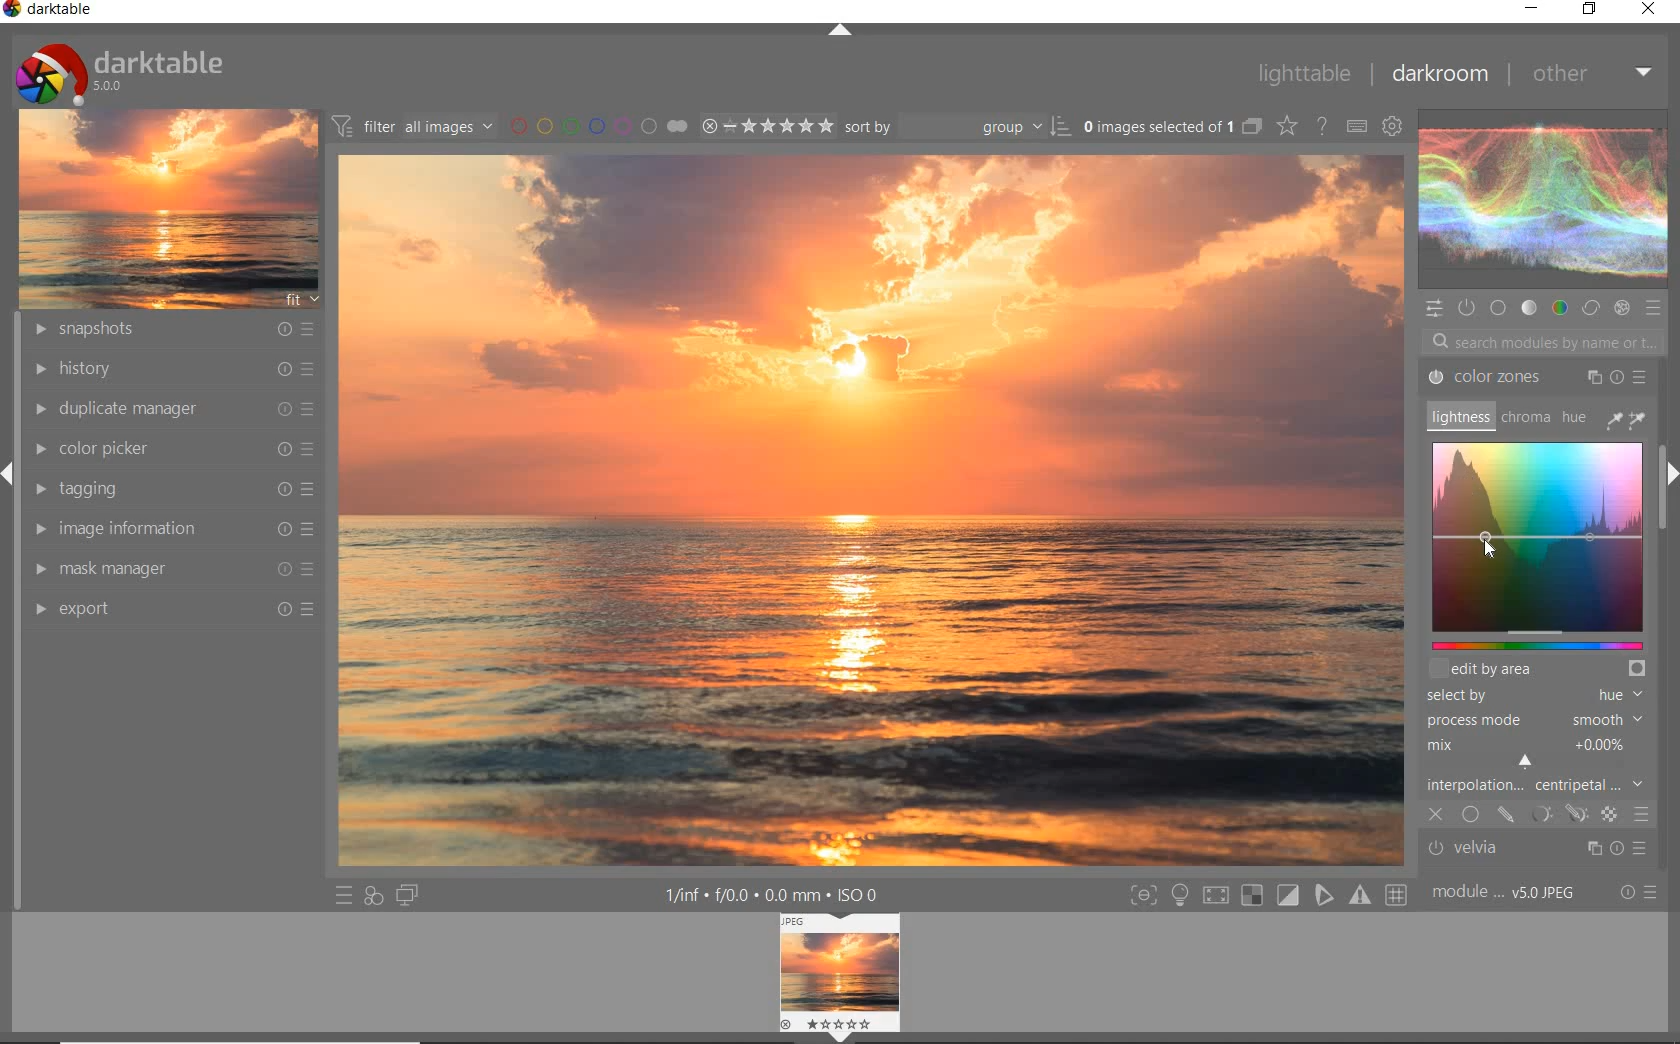  What do you see at coordinates (1436, 307) in the screenshot?
I see `QUICK ACCESS PANEL` at bounding box center [1436, 307].